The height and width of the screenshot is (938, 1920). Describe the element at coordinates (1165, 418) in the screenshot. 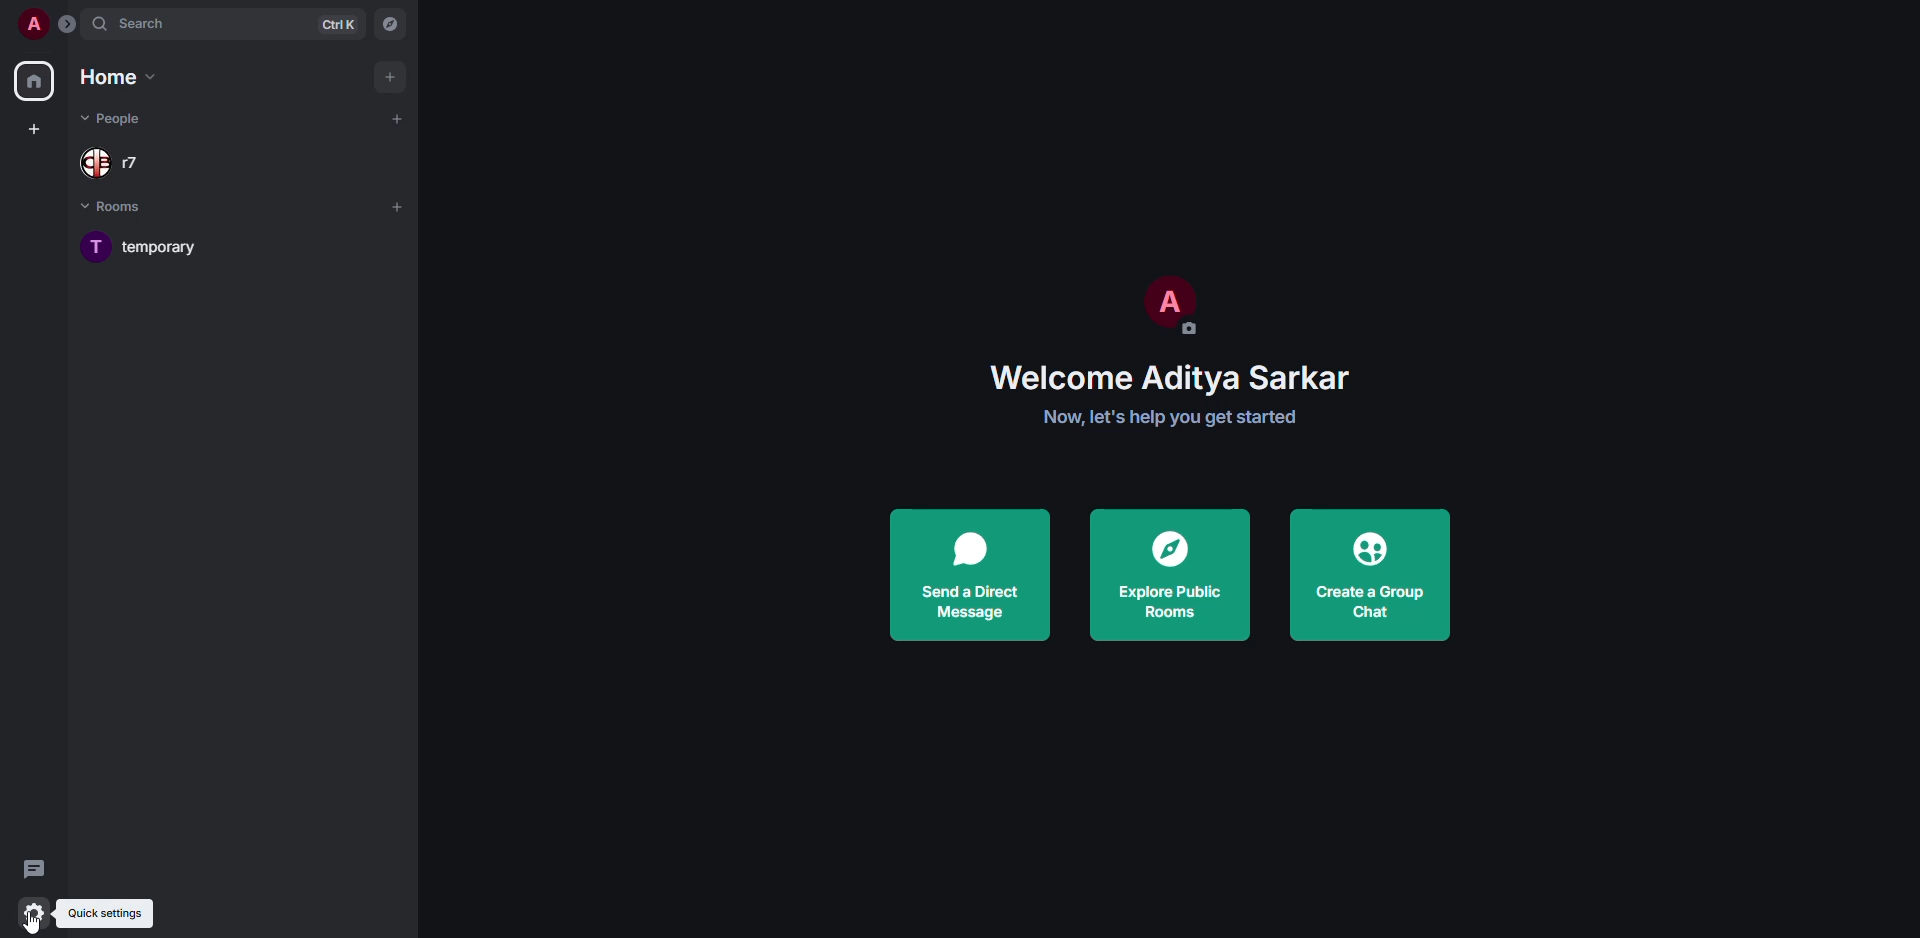

I see `get started` at that location.